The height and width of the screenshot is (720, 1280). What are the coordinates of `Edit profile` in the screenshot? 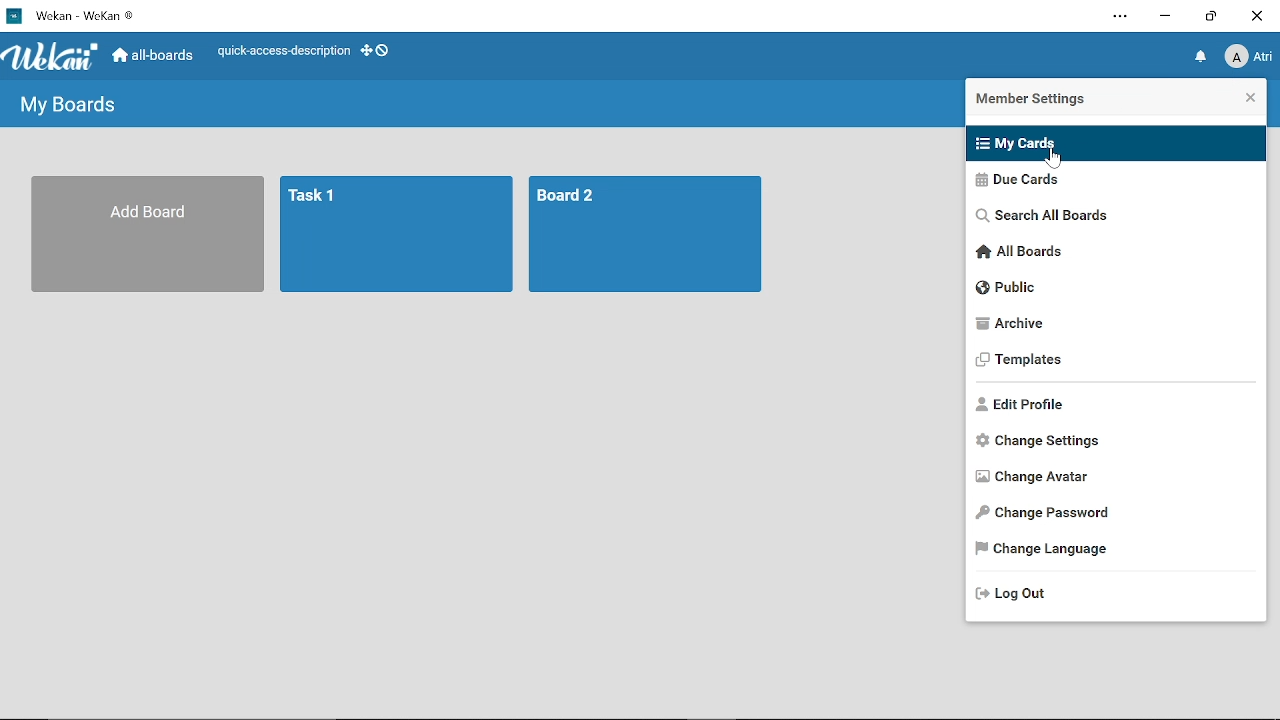 It's located at (1112, 404).